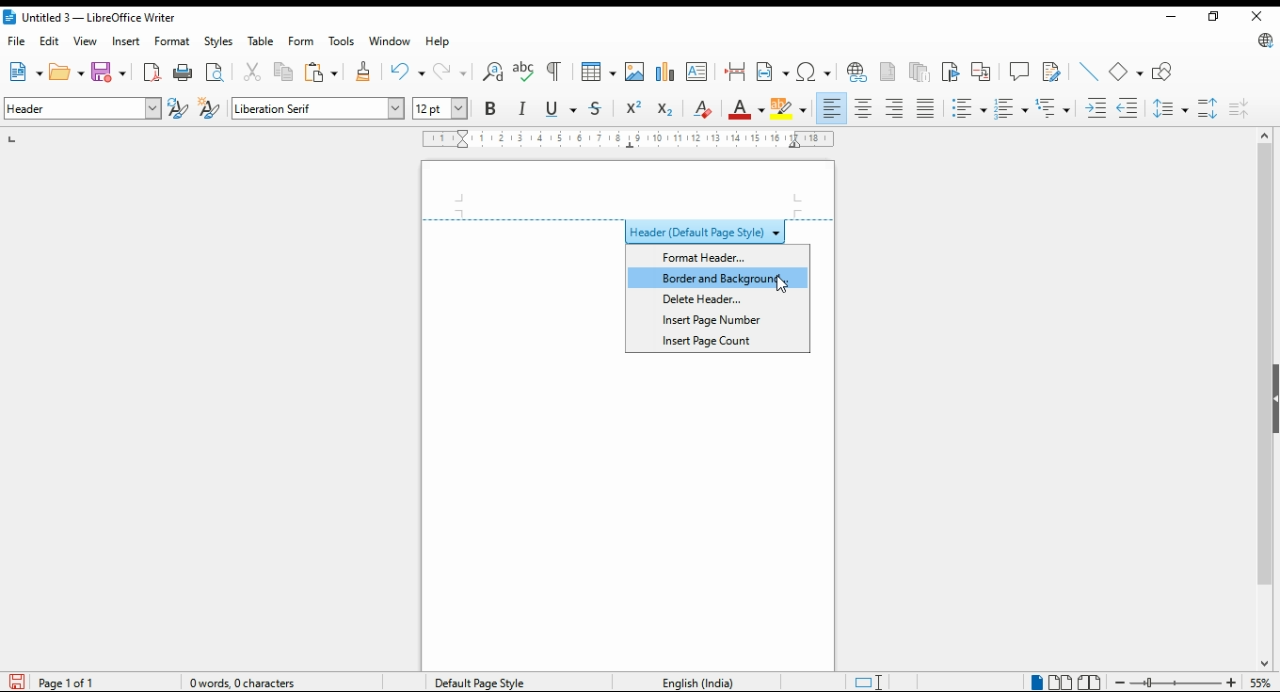  What do you see at coordinates (1169, 15) in the screenshot?
I see `minimize` at bounding box center [1169, 15].